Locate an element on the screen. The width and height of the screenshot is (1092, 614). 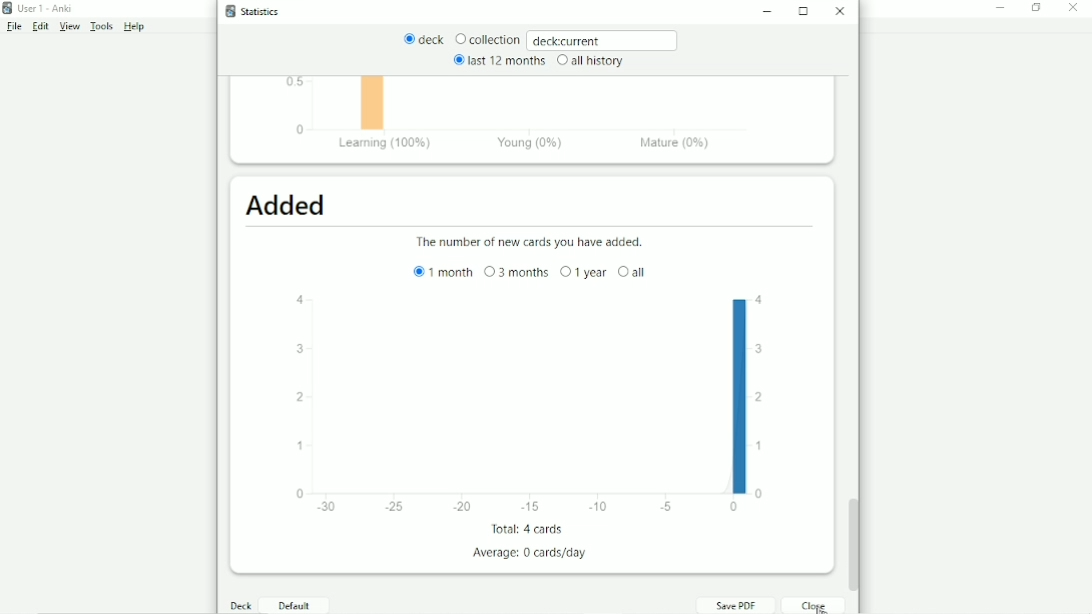
Total: 4 cards is located at coordinates (531, 529).